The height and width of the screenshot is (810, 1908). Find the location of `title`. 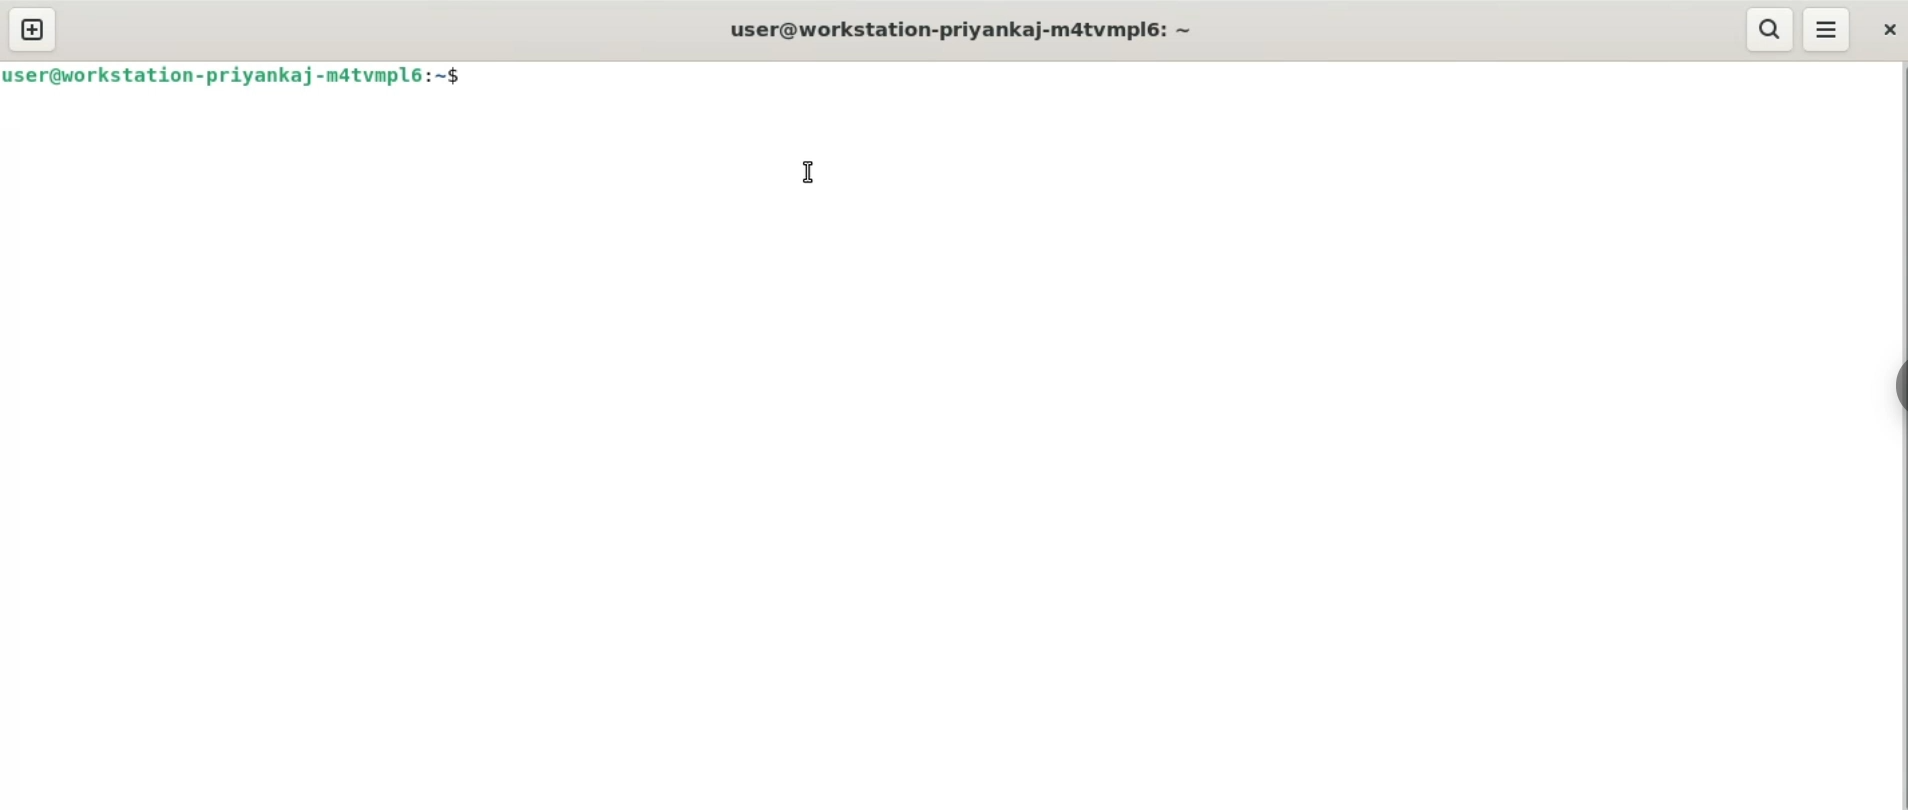

title is located at coordinates (963, 31).